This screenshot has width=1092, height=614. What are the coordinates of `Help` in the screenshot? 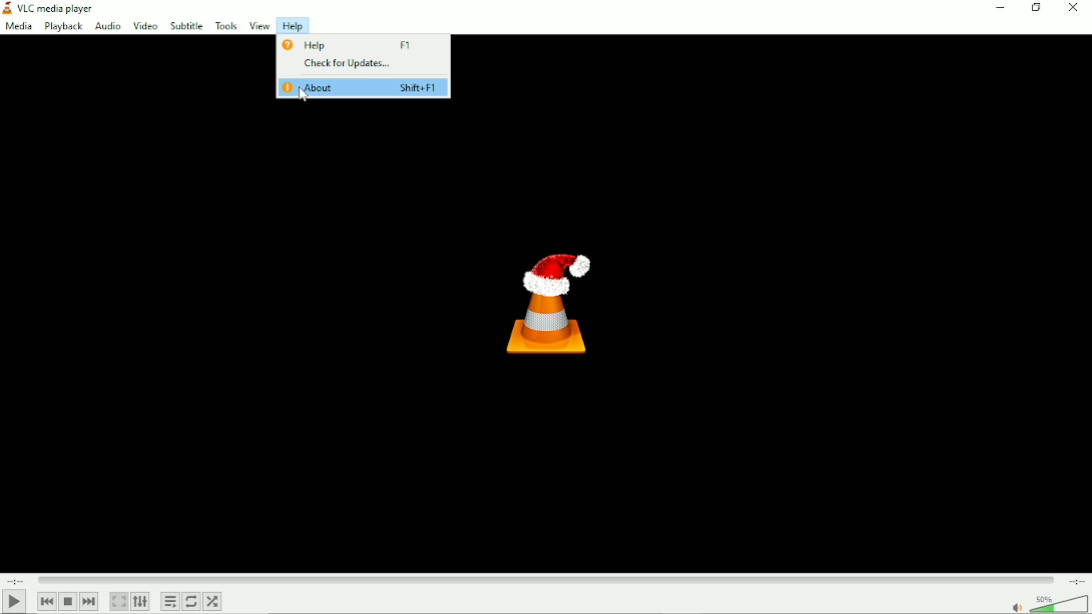 It's located at (358, 45).